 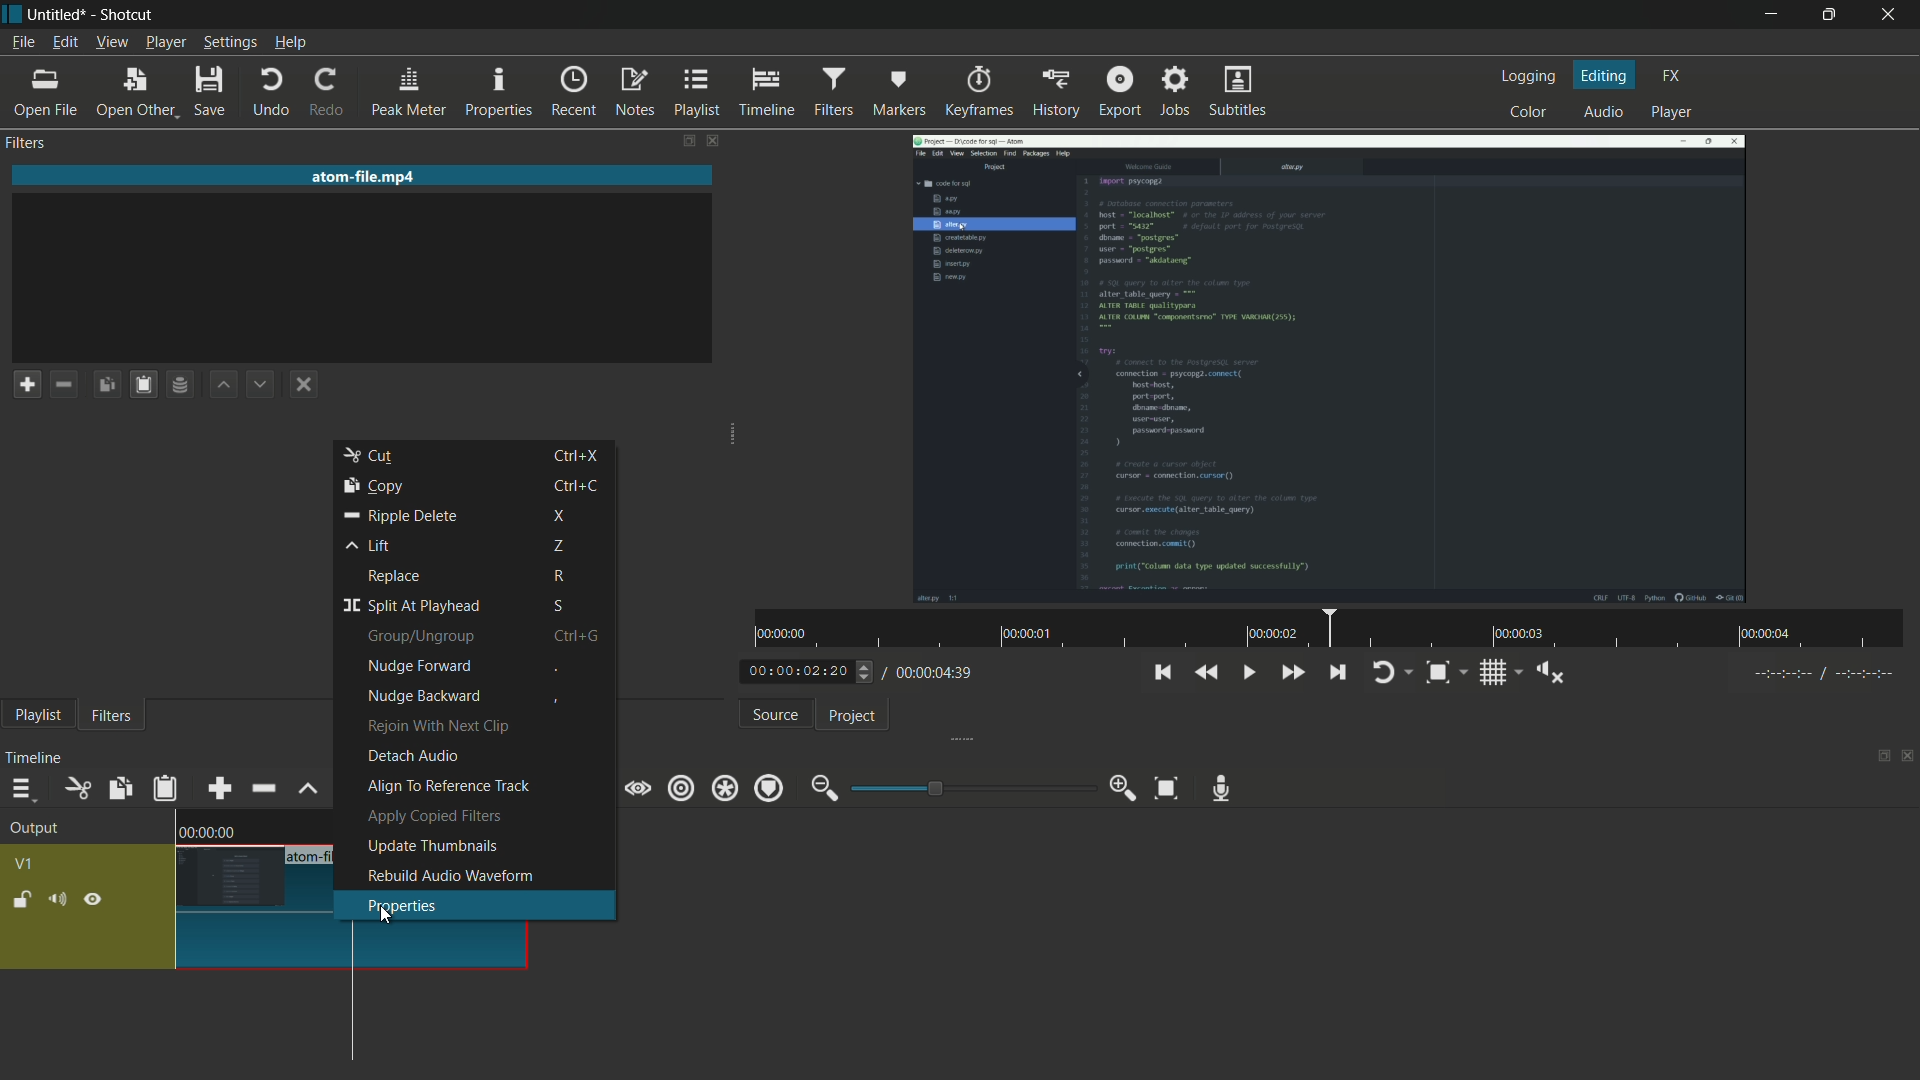 I want to click on split at playhead, so click(x=409, y=608).